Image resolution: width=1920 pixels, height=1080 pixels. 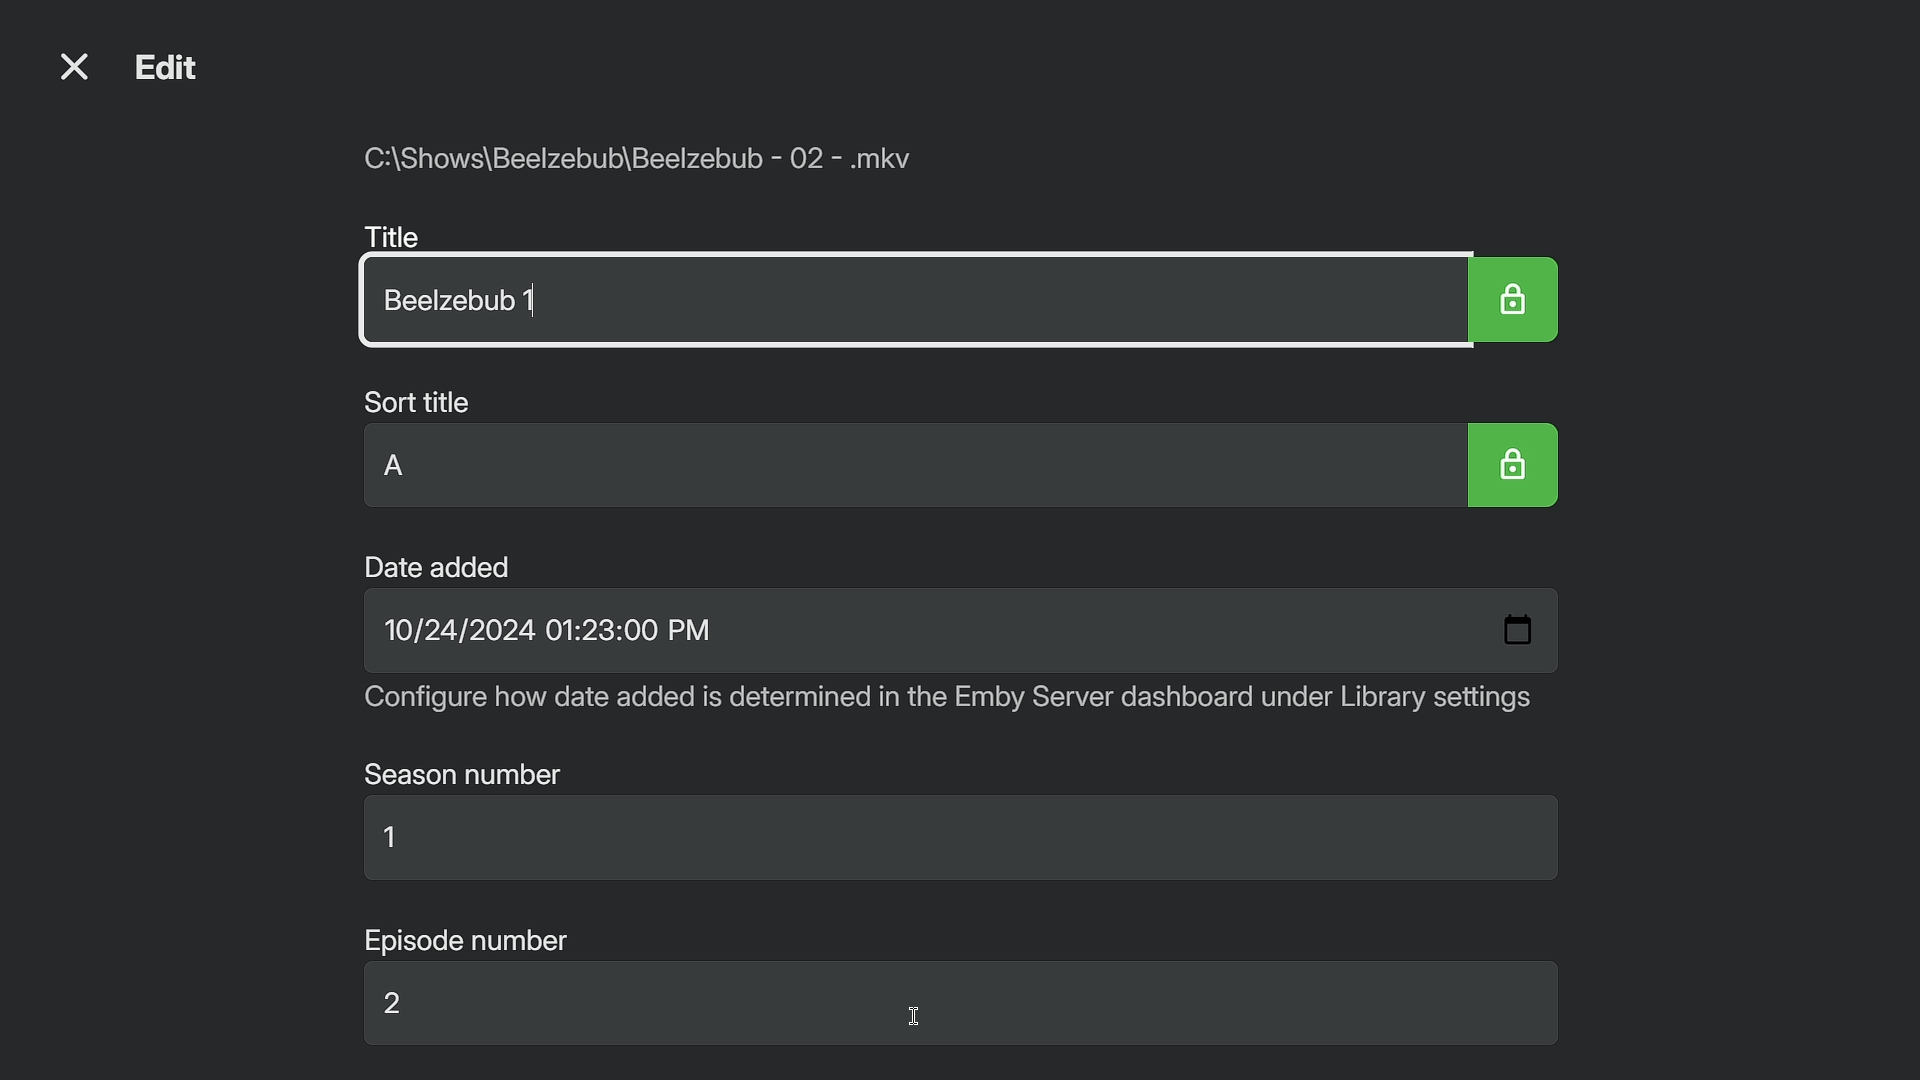 What do you see at coordinates (439, 565) in the screenshot?
I see `Date added` at bounding box center [439, 565].